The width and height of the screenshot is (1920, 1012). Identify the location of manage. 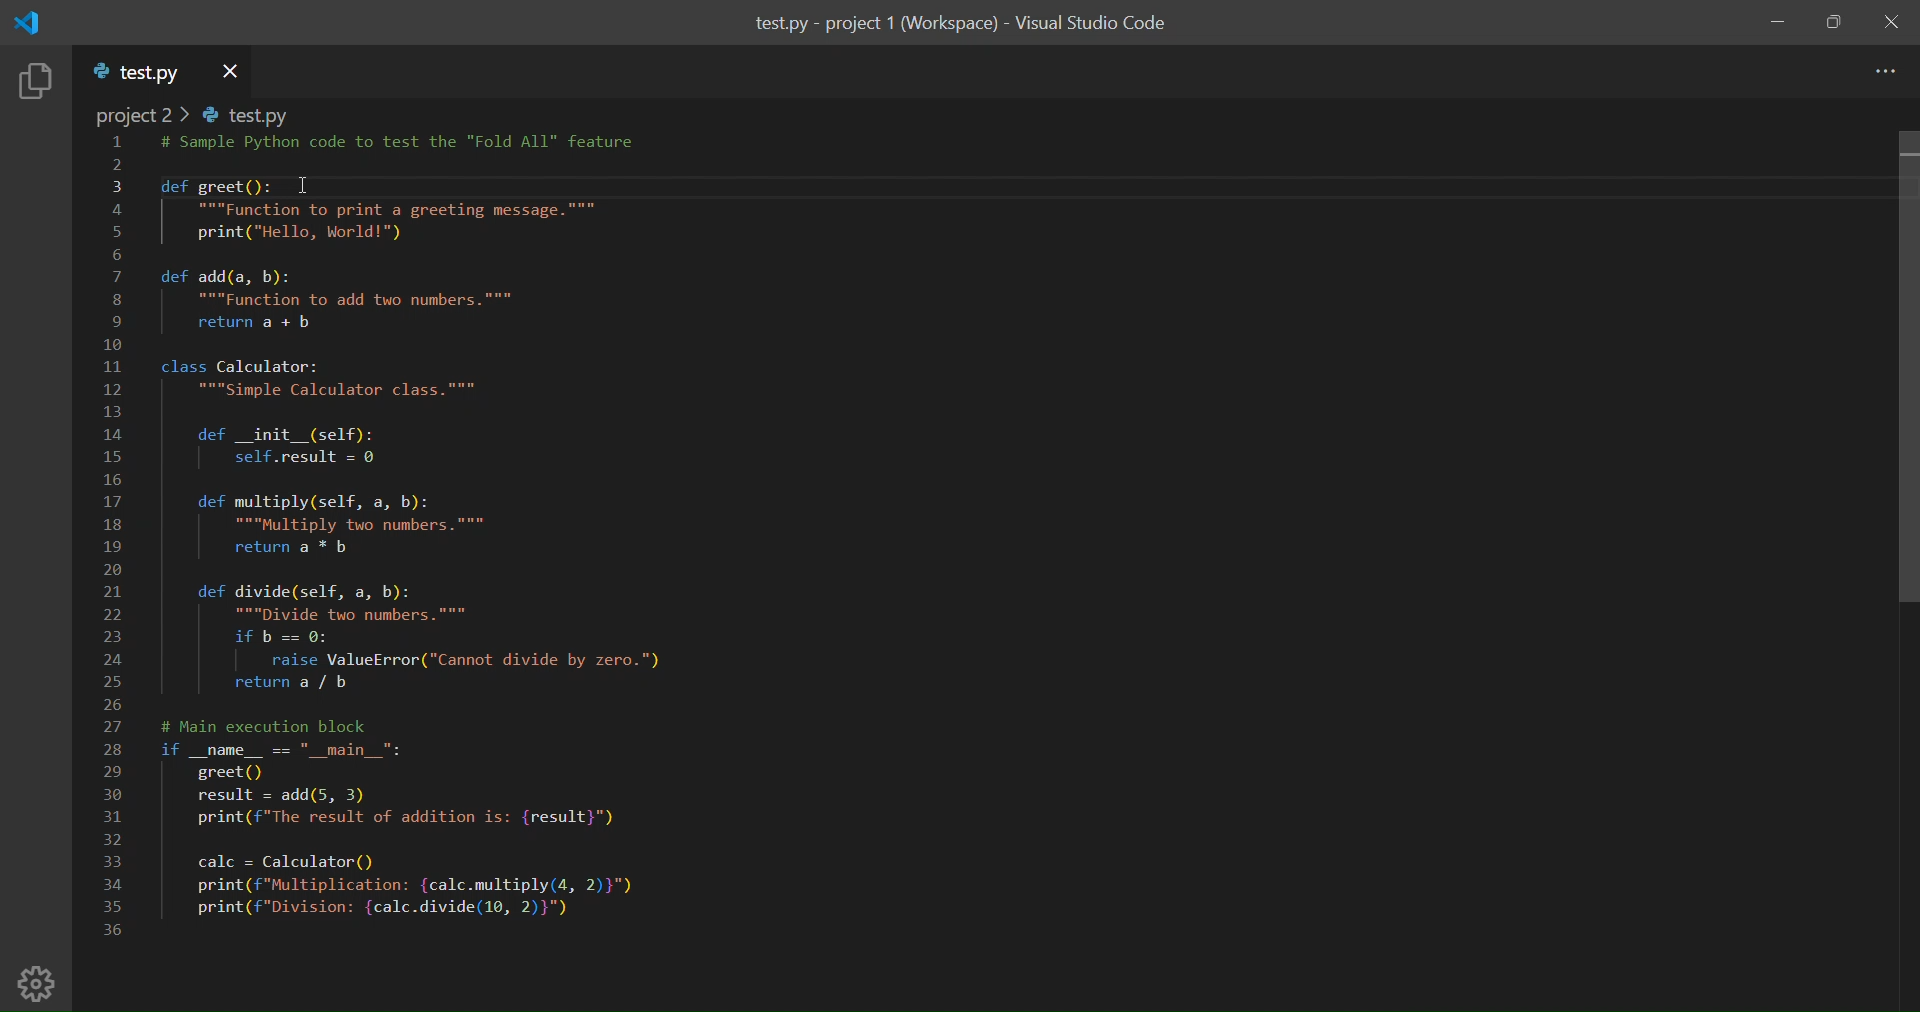
(41, 982).